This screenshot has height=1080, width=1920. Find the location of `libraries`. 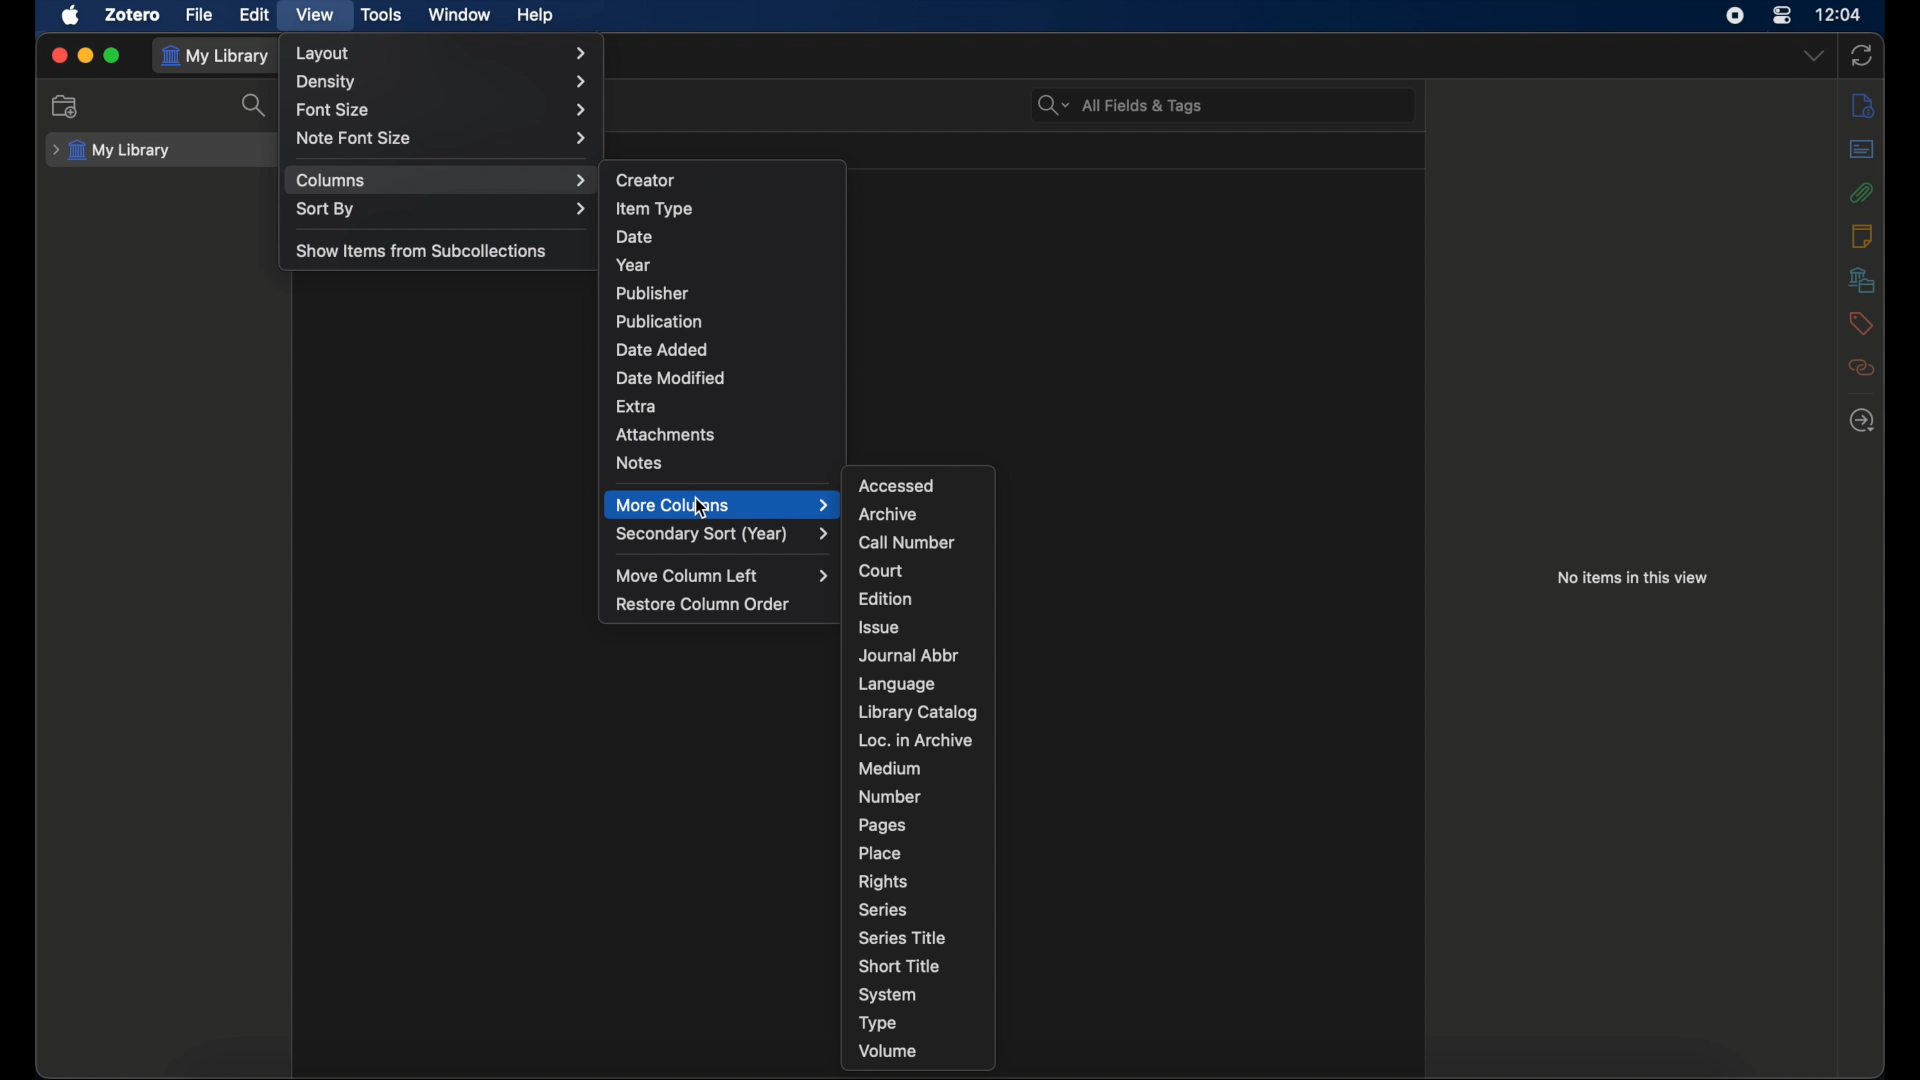

libraries is located at coordinates (1861, 280).